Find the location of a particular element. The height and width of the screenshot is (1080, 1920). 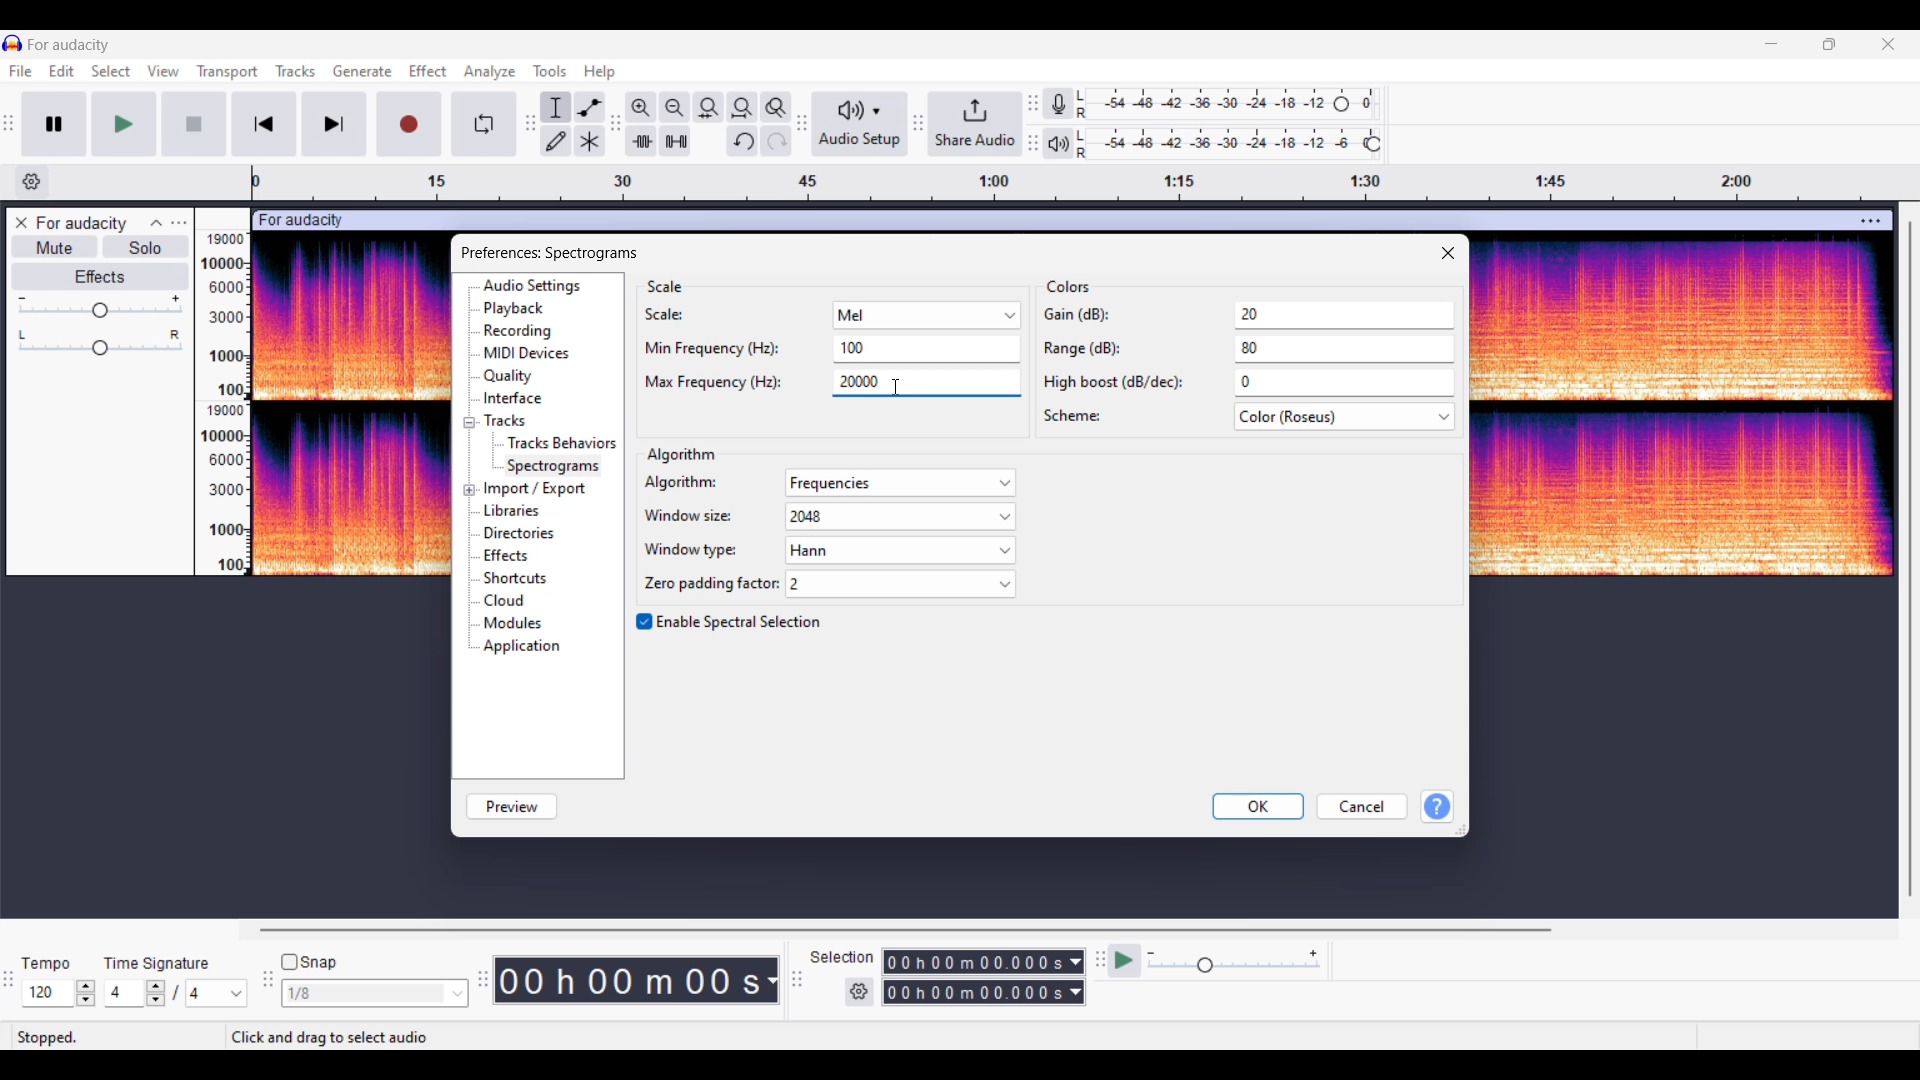

Indicates time signature settings  is located at coordinates (157, 964).